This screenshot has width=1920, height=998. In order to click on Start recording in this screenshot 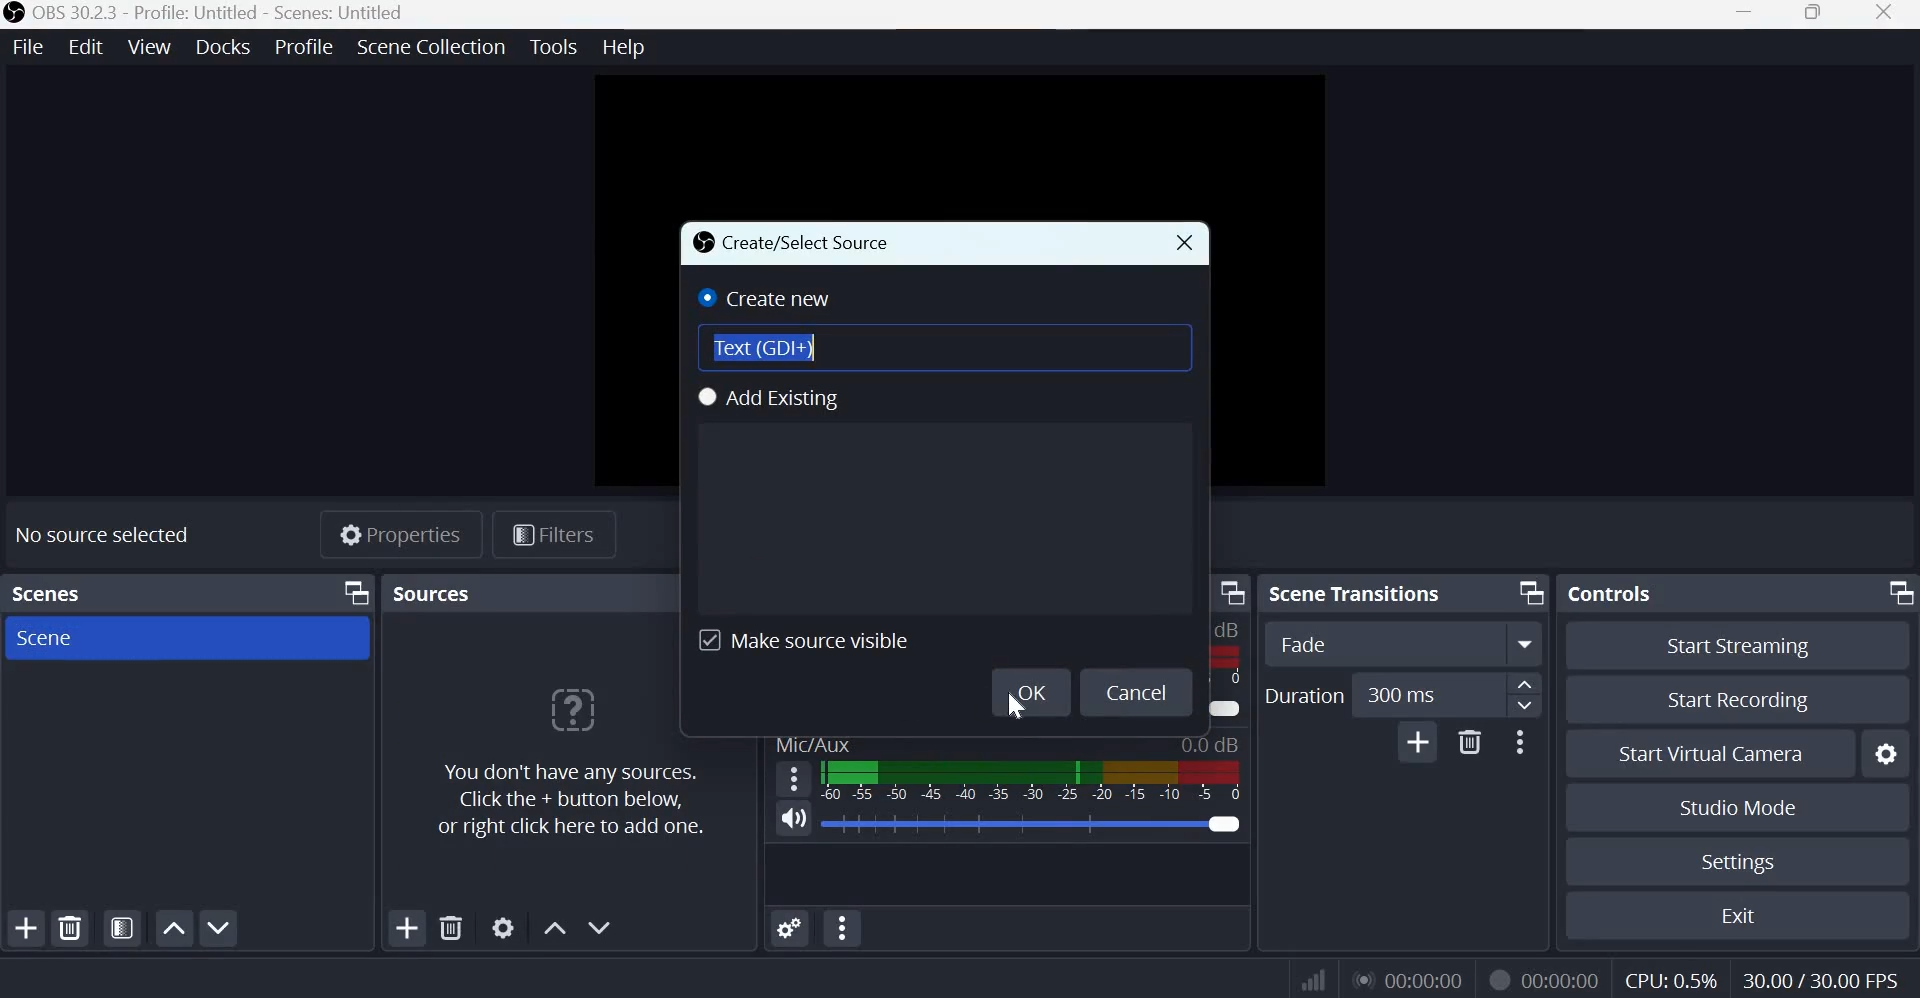, I will do `click(1732, 701)`.